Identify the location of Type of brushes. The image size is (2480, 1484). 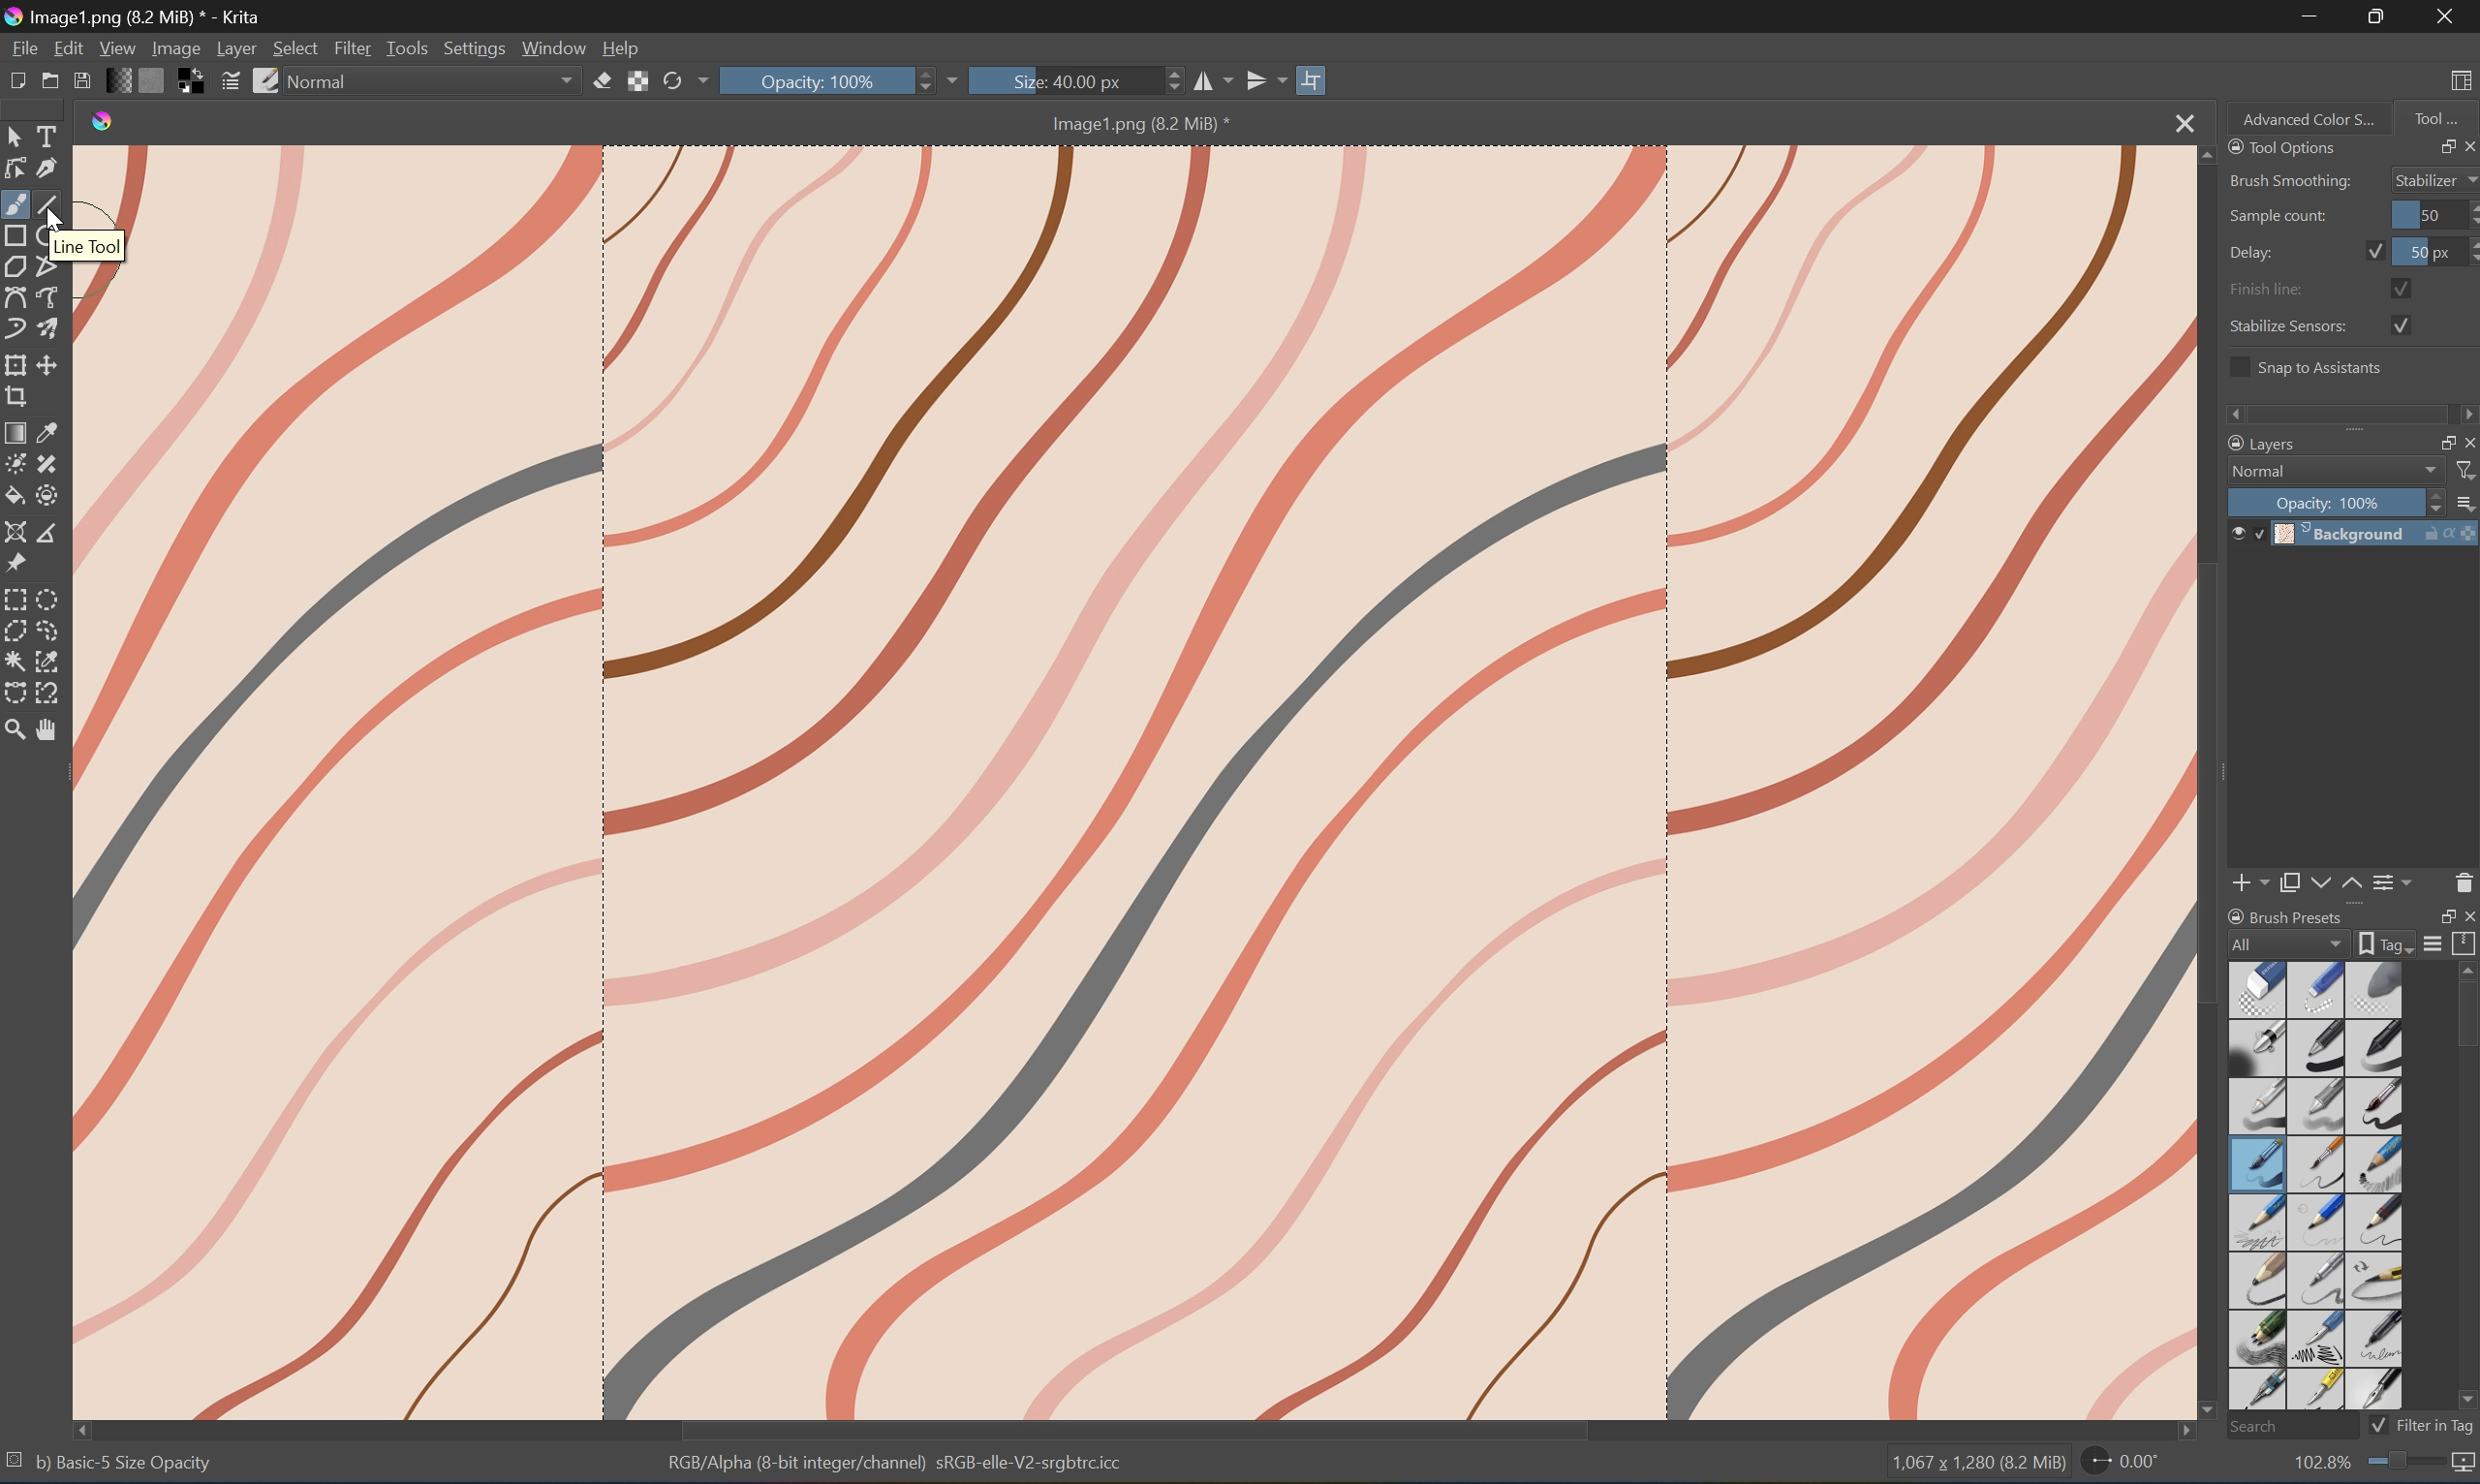
(2314, 1184).